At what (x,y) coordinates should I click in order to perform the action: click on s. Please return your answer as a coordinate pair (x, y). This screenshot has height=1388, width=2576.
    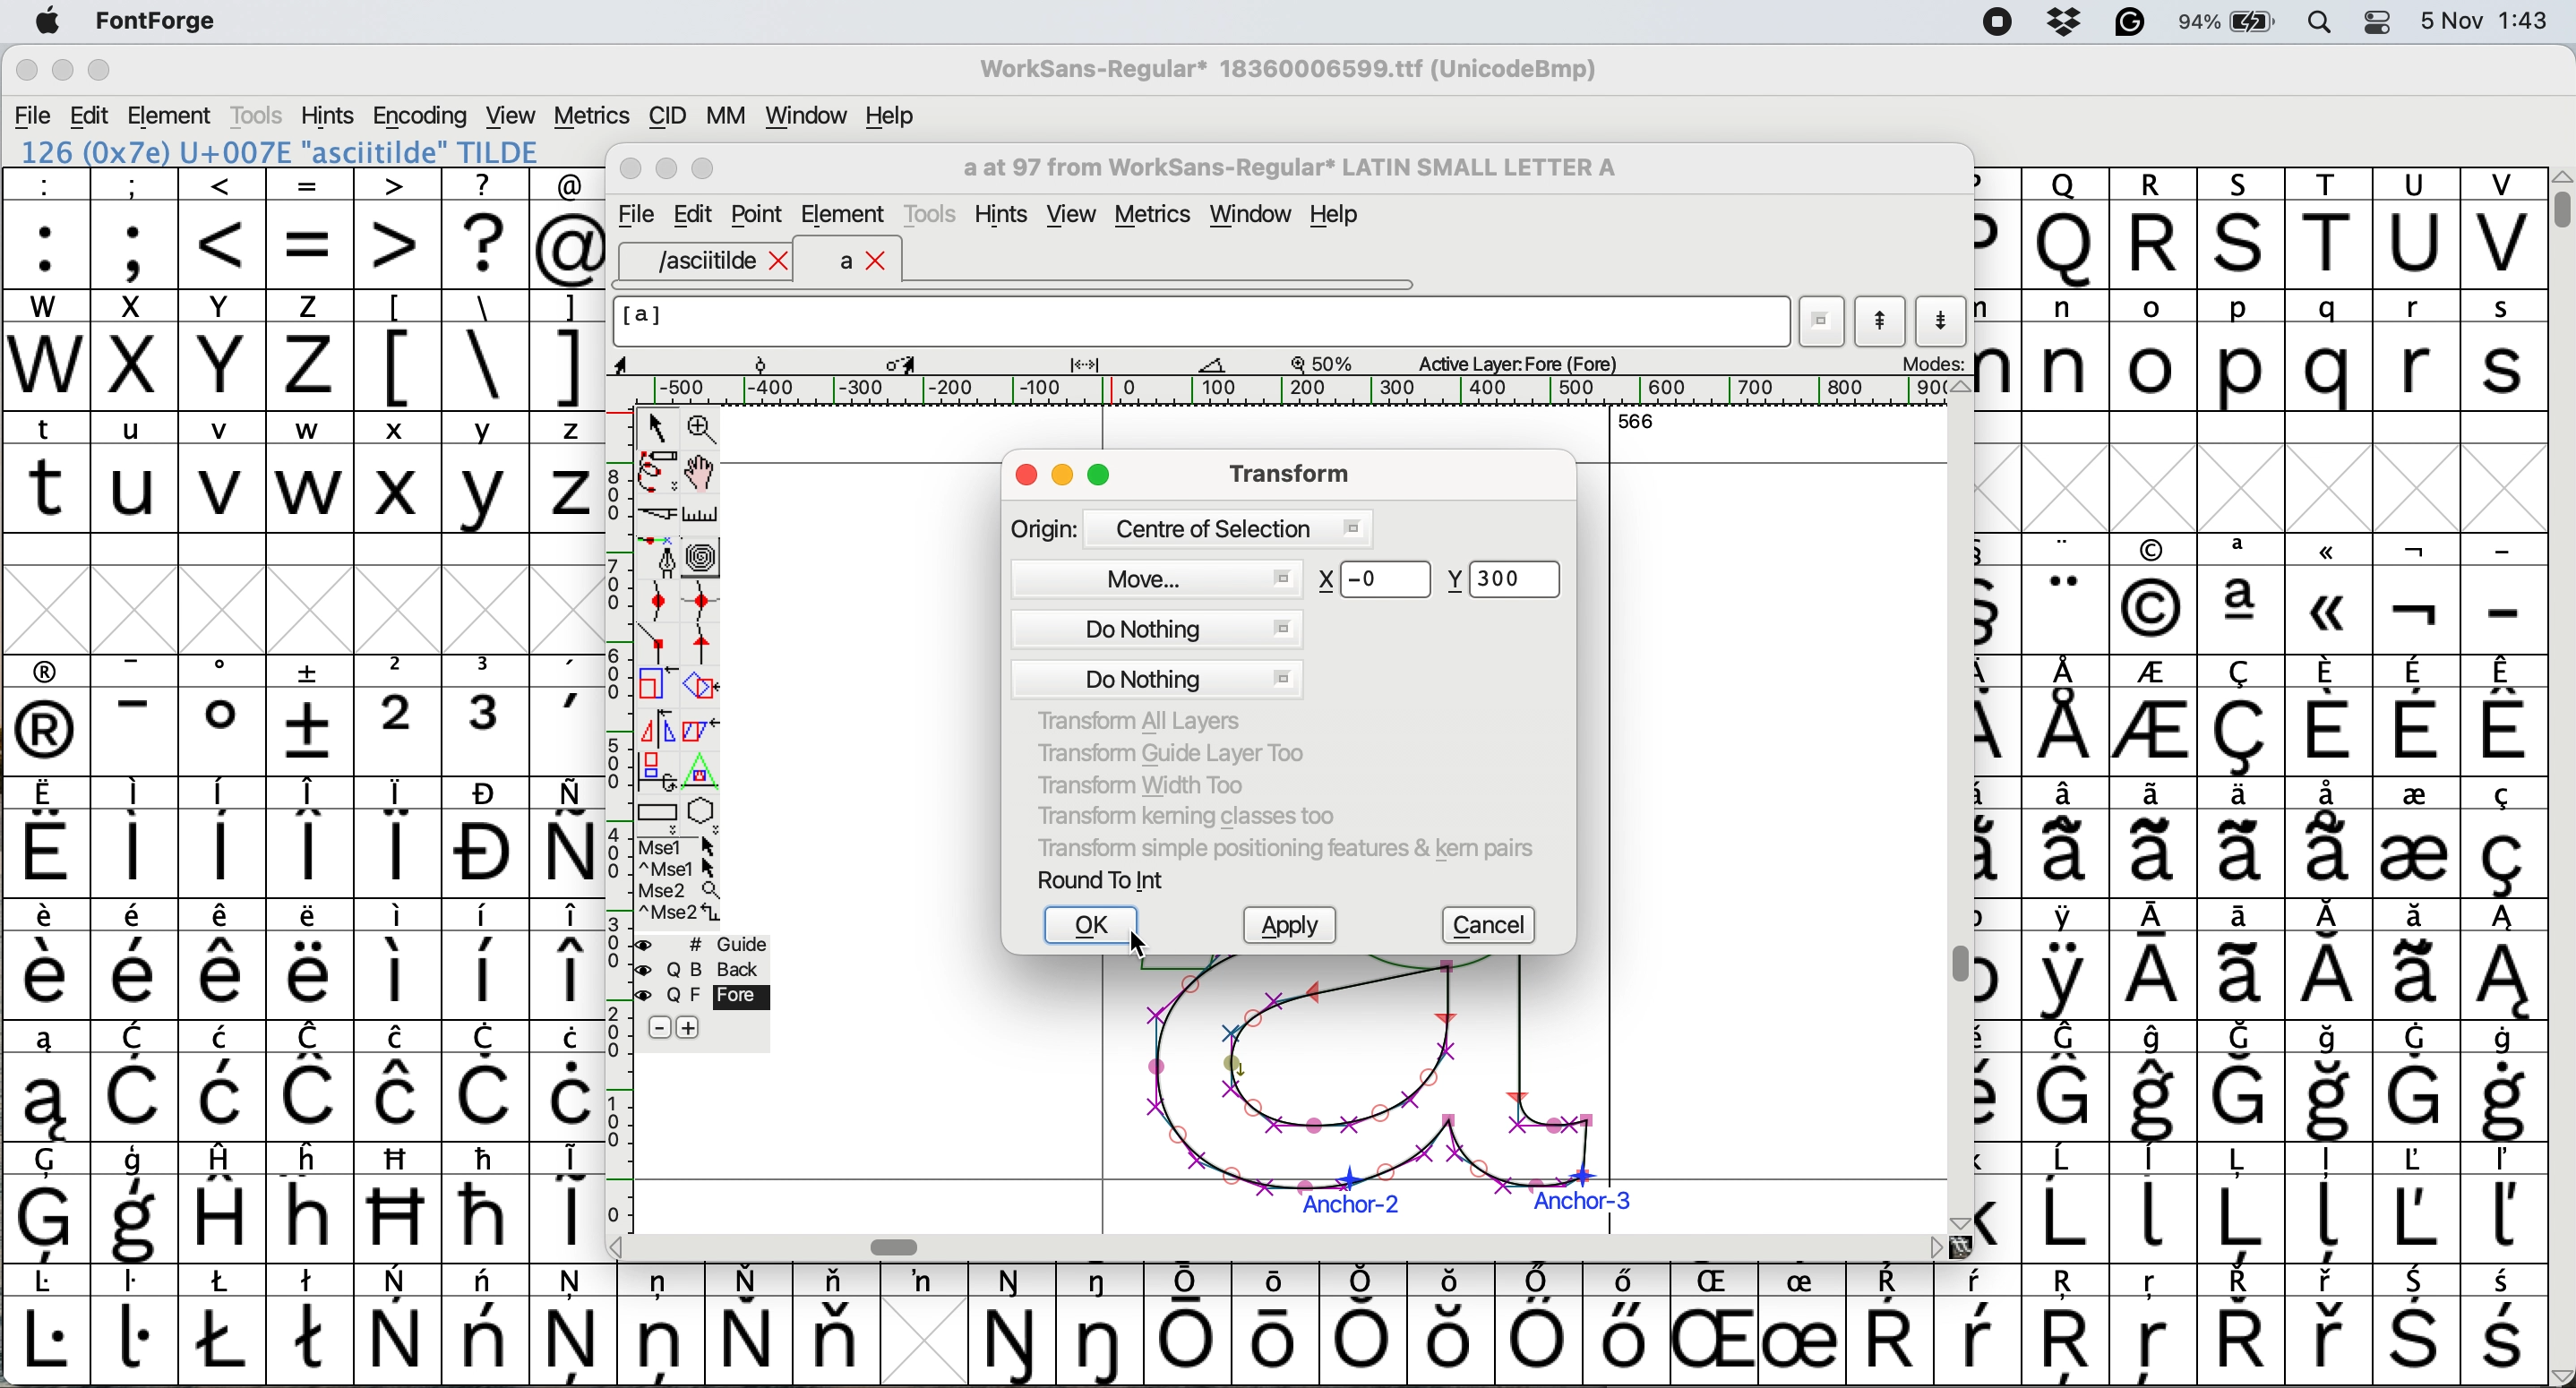
    Looking at the image, I should click on (2504, 351).